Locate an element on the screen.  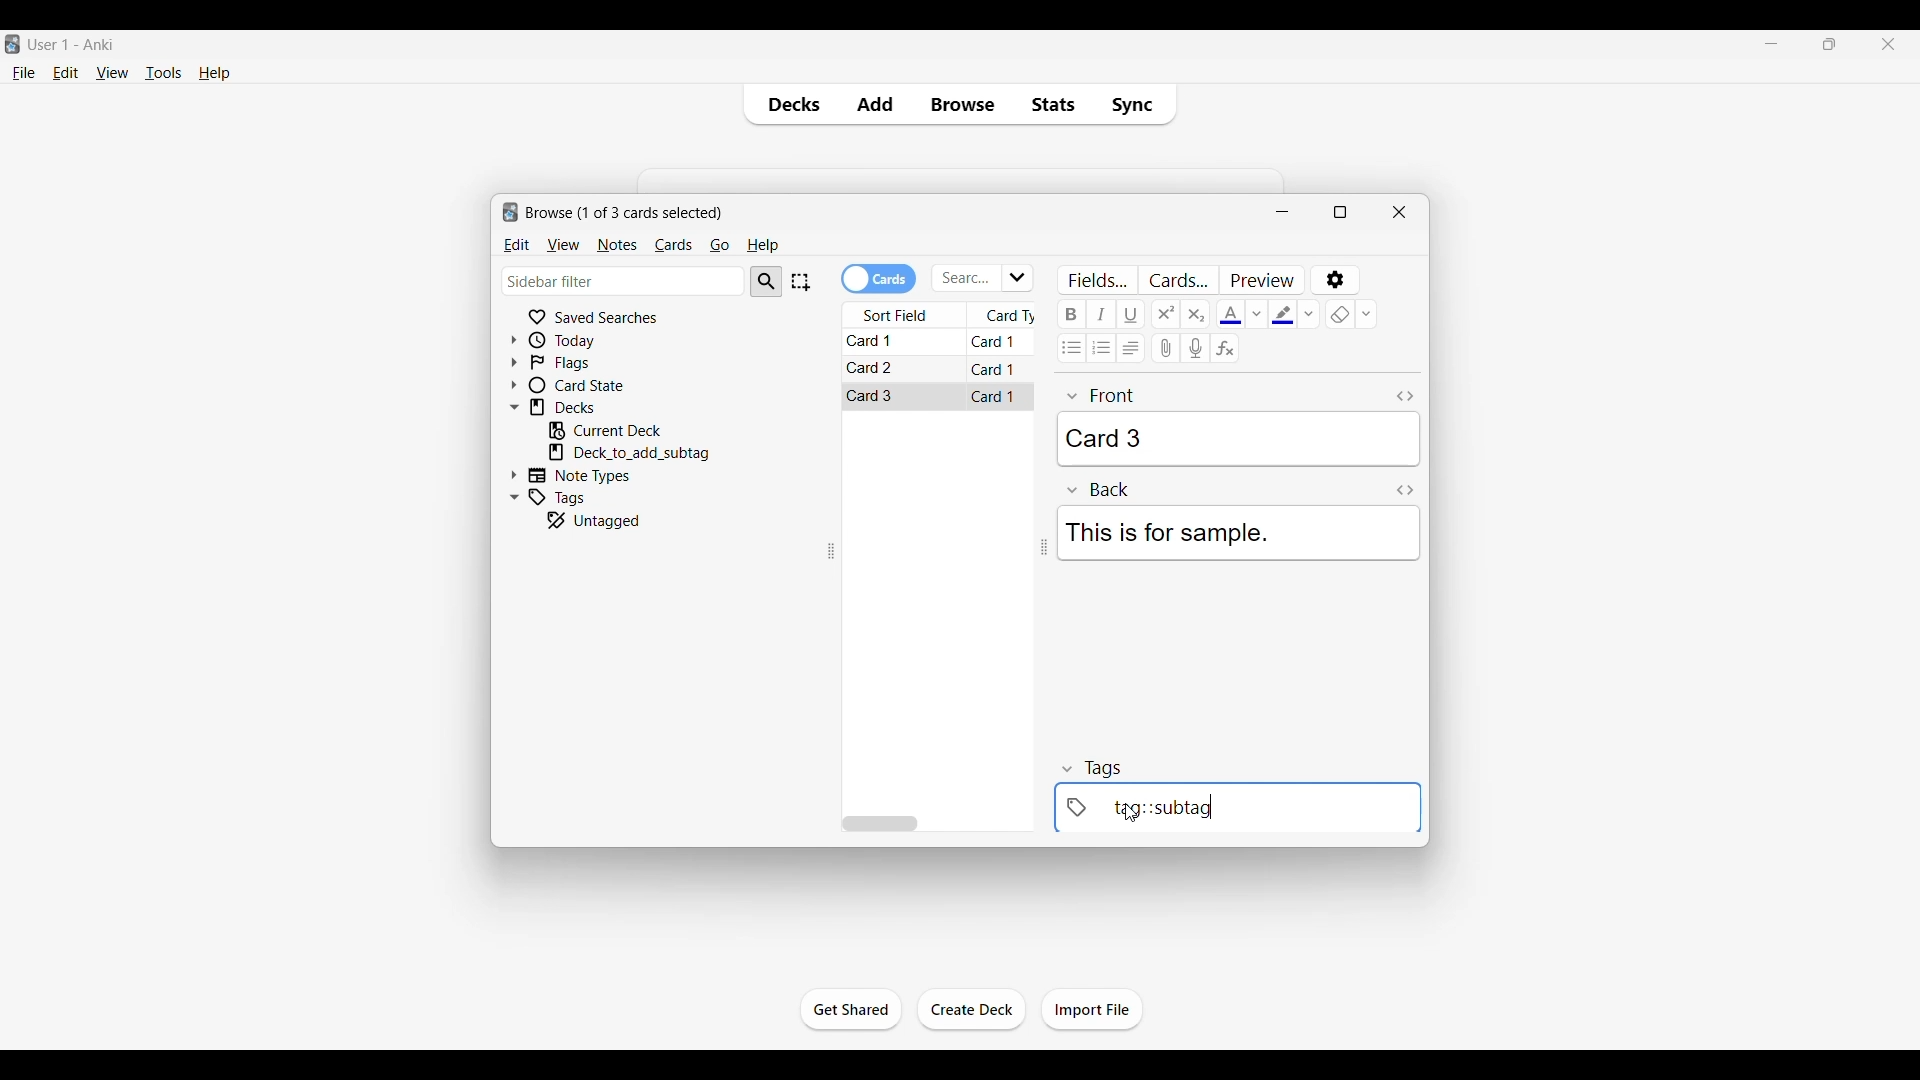
Search is located at coordinates (766, 282).